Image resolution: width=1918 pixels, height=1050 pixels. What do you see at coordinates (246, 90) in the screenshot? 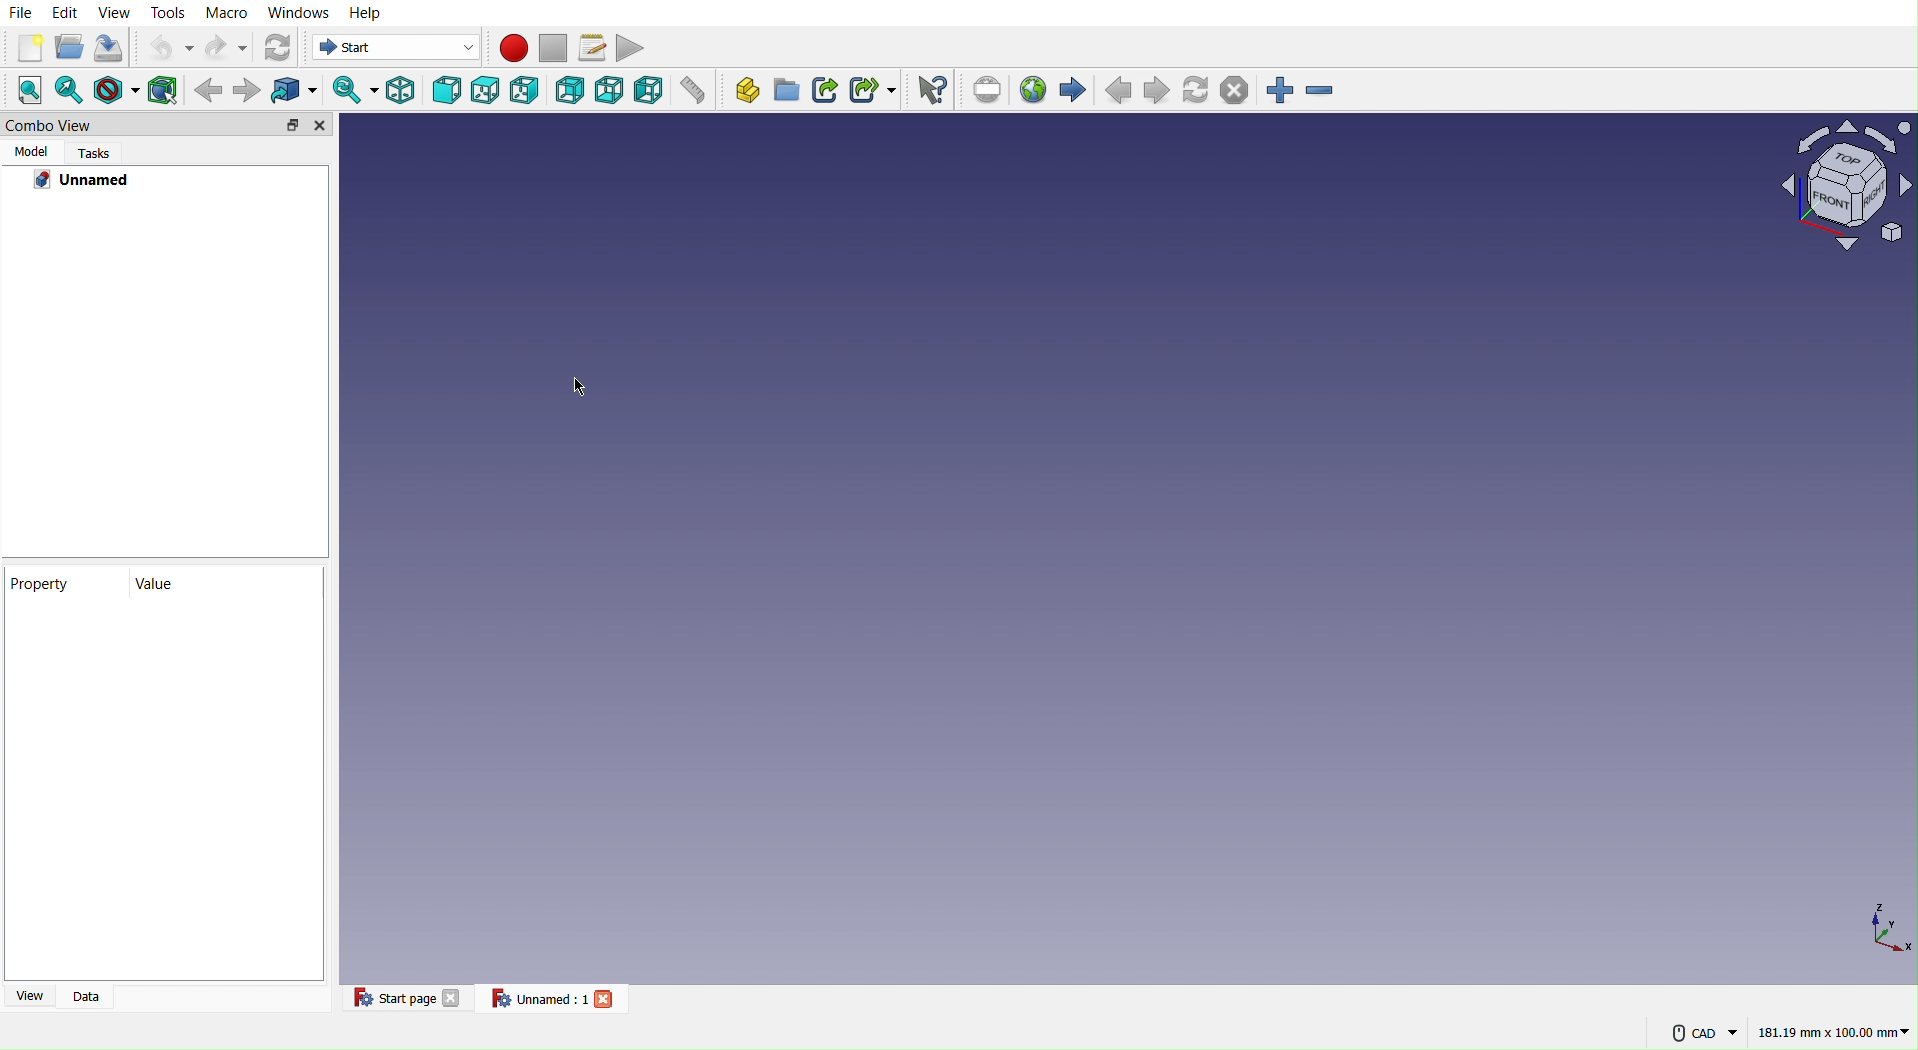
I see `Repeat the backed selection` at bounding box center [246, 90].